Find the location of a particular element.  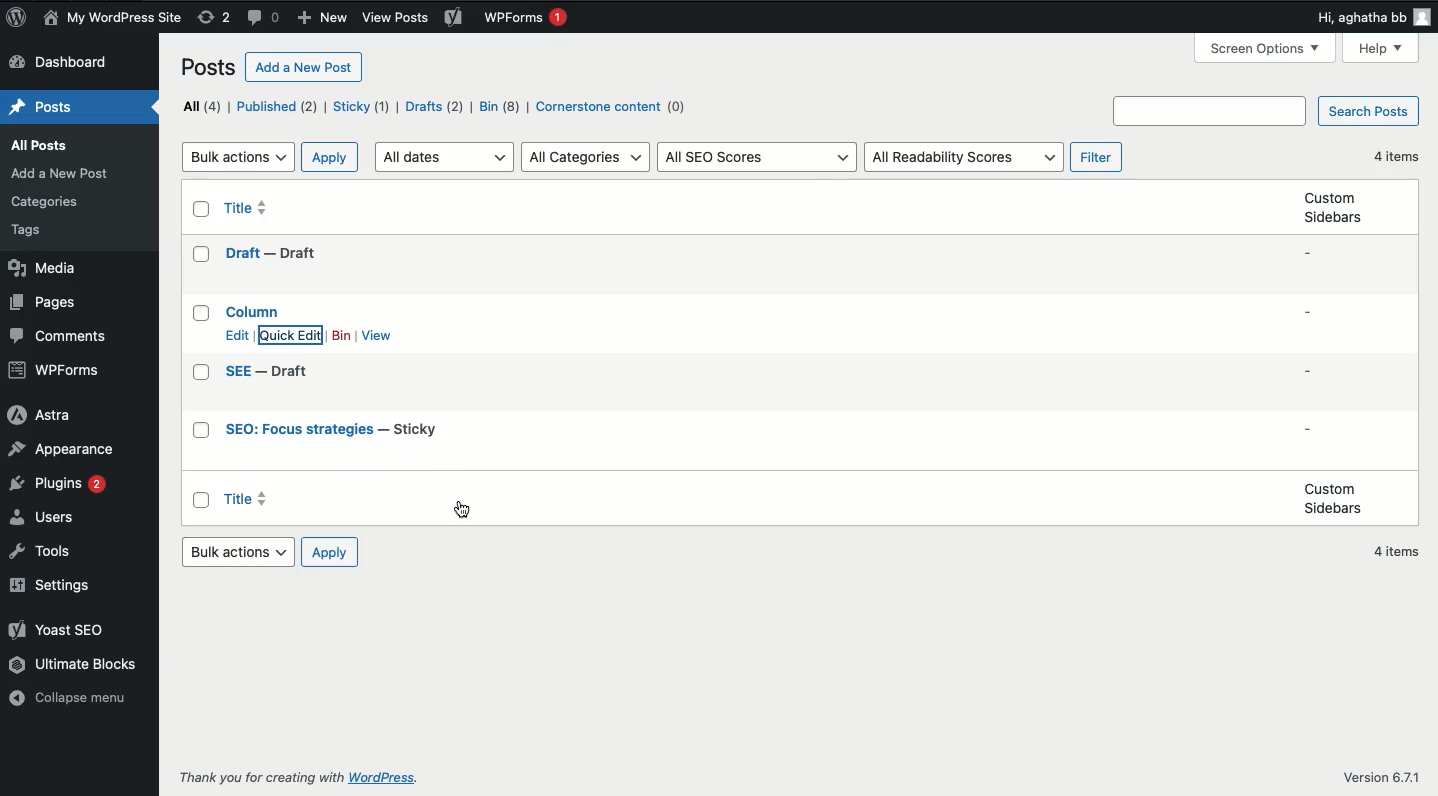

Revisions is located at coordinates (215, 18).